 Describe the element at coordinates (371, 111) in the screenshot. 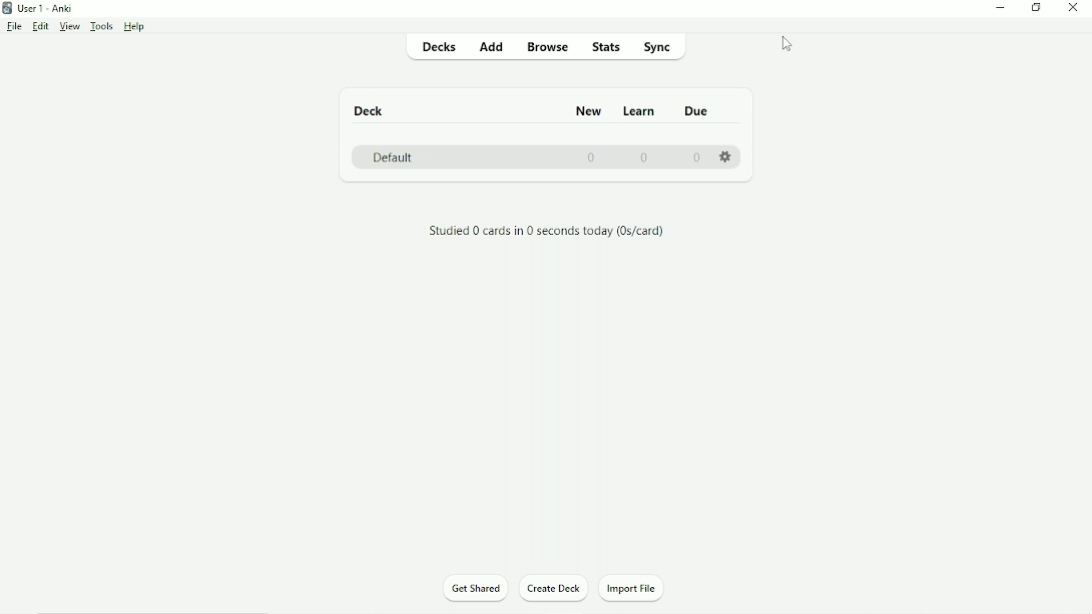

I see `Deck` at that location.